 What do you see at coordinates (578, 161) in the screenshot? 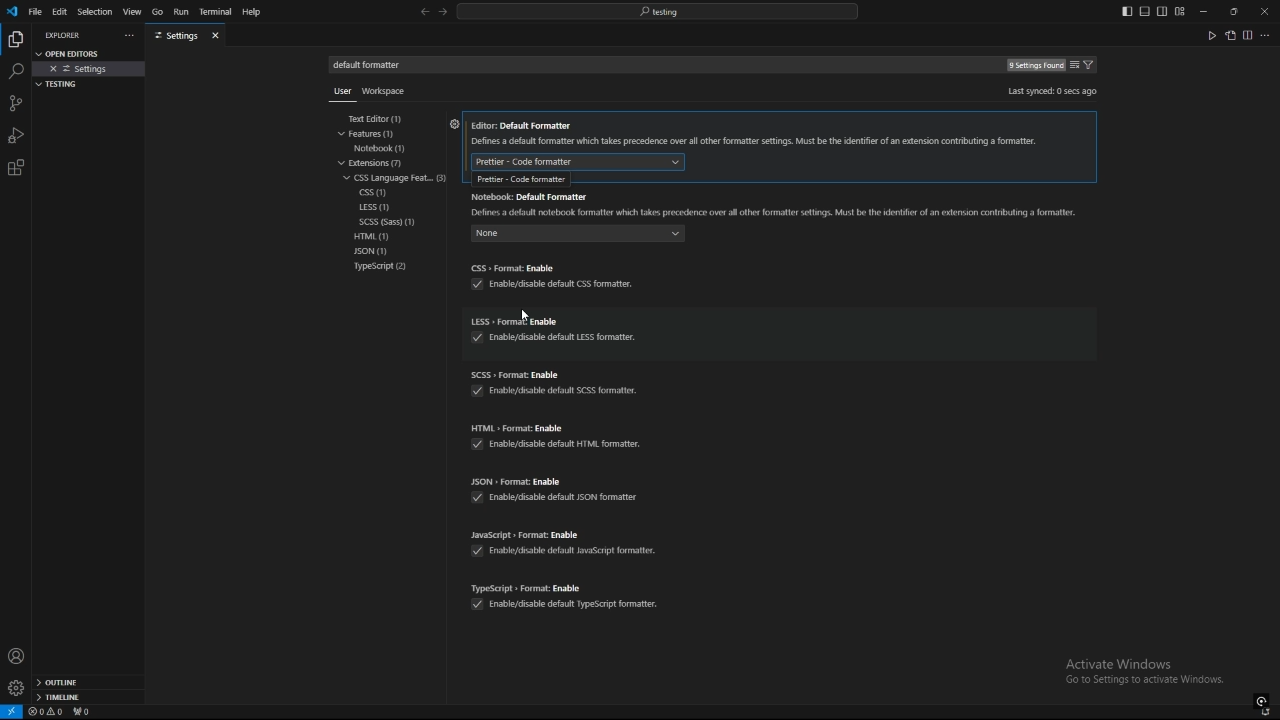
I see `default formatter` at bounding box center [578, 161].